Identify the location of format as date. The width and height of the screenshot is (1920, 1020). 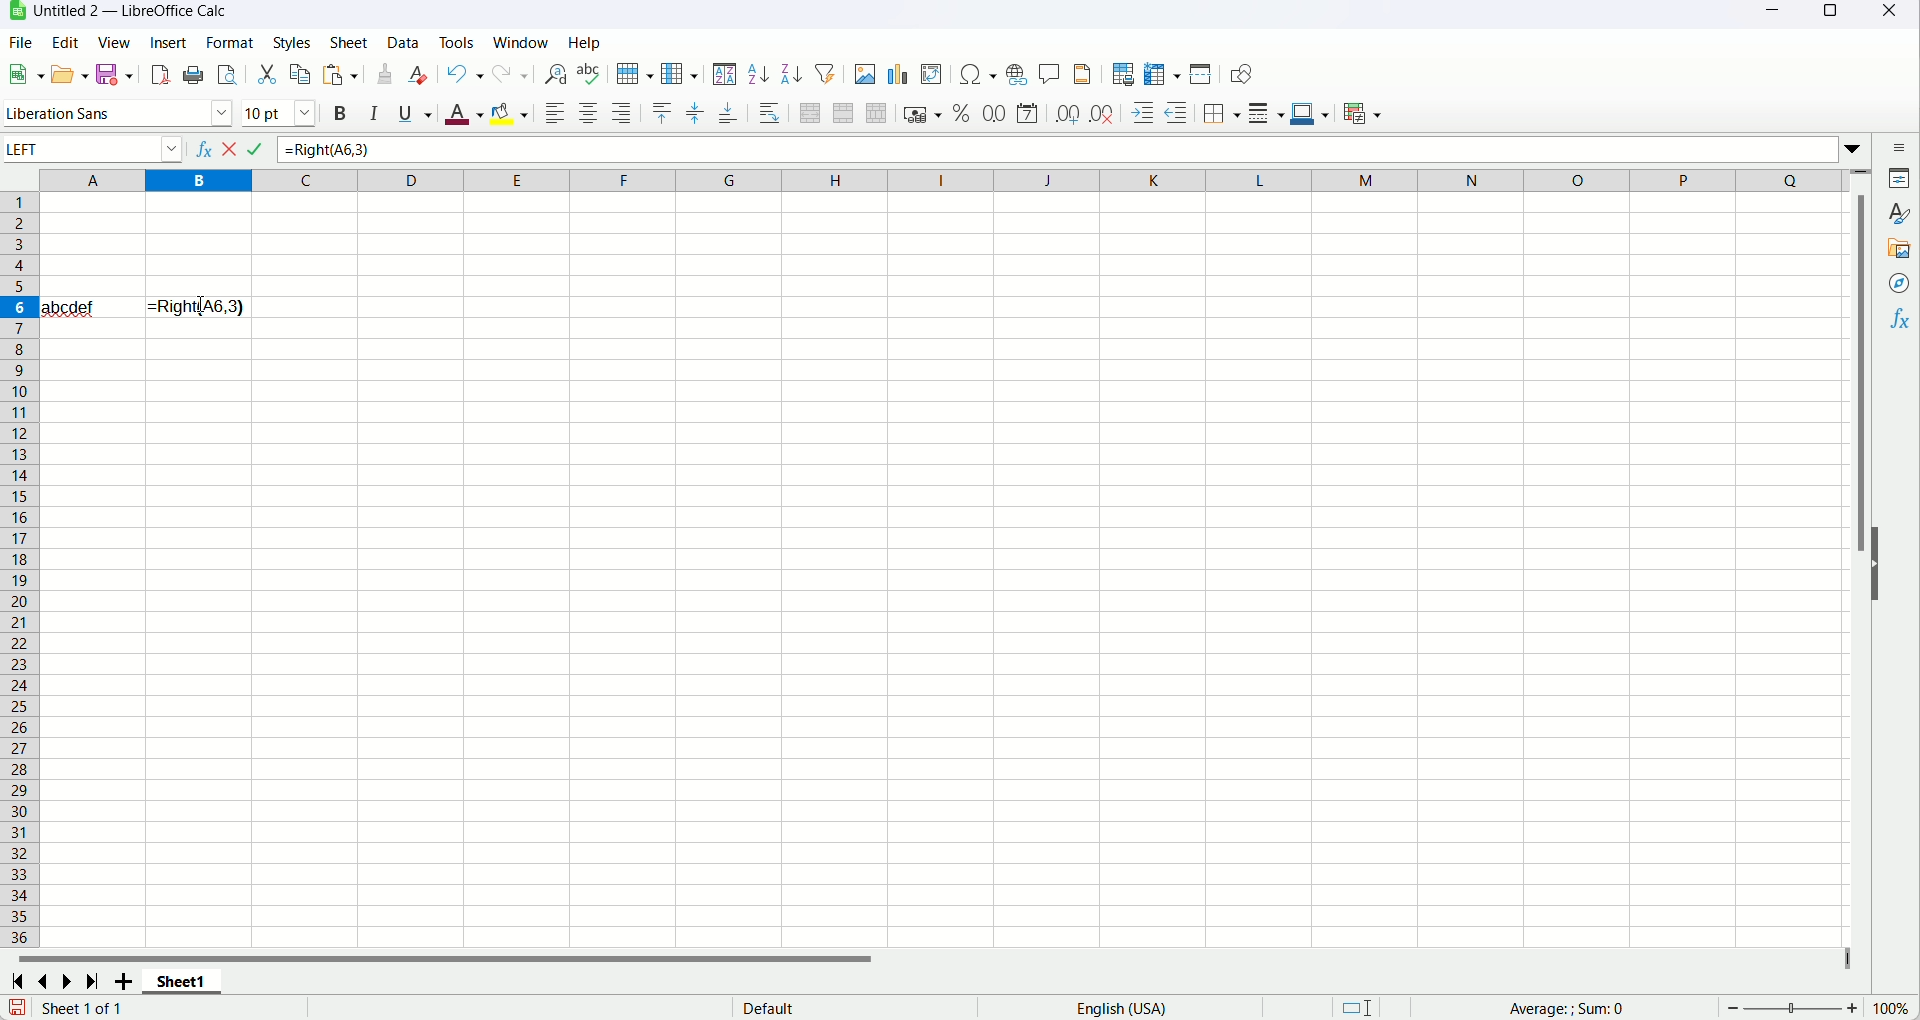
(1027, 112).